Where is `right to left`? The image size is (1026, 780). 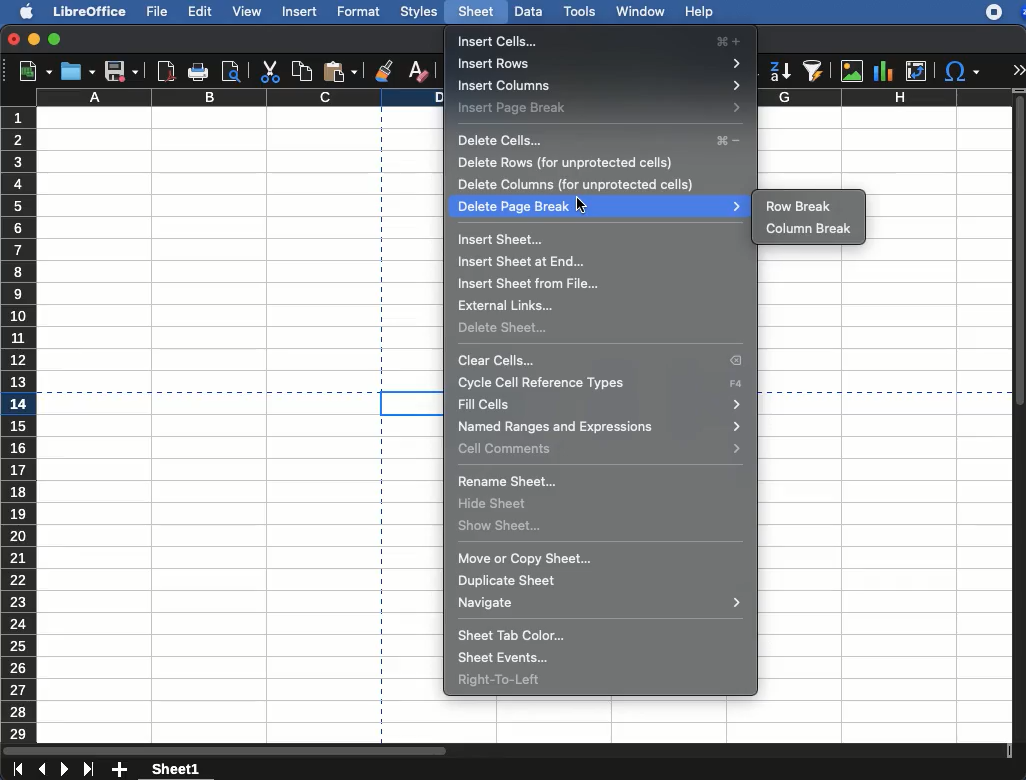 right to left is located at coordinates (501, 681).